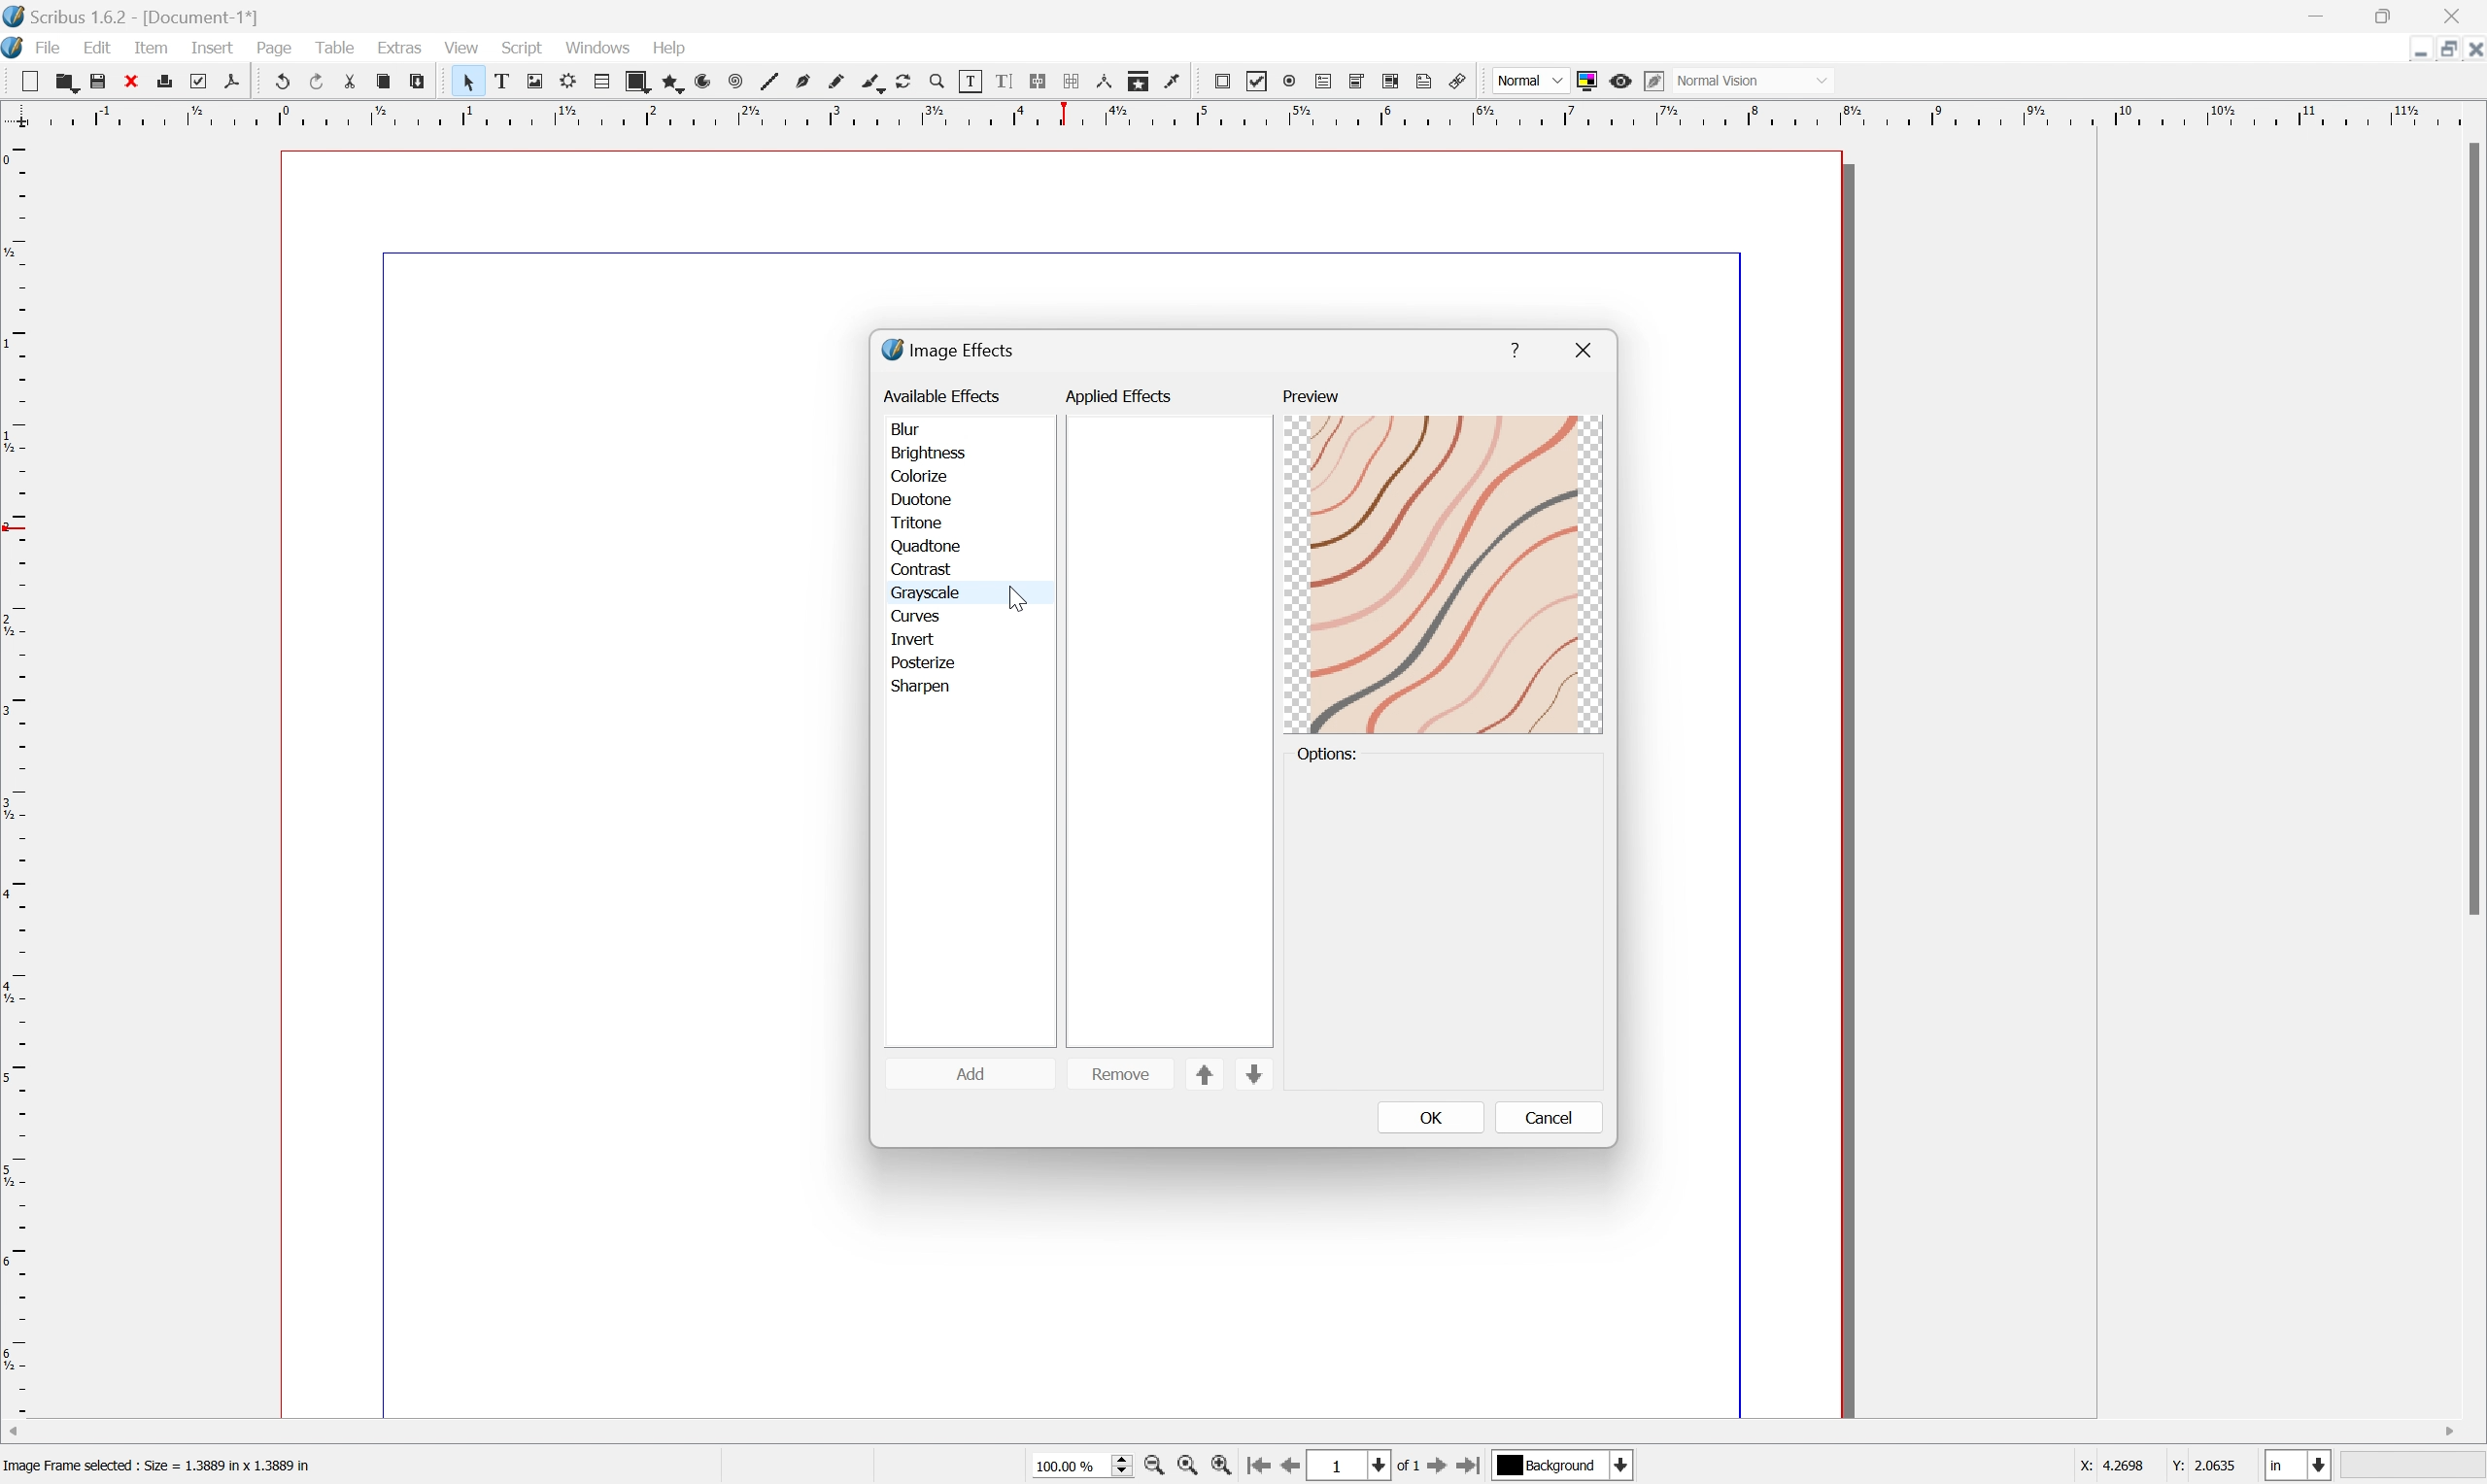 The height and width of the screenshot is (1484, 2487). I want to click on add, so click(972, 1072).